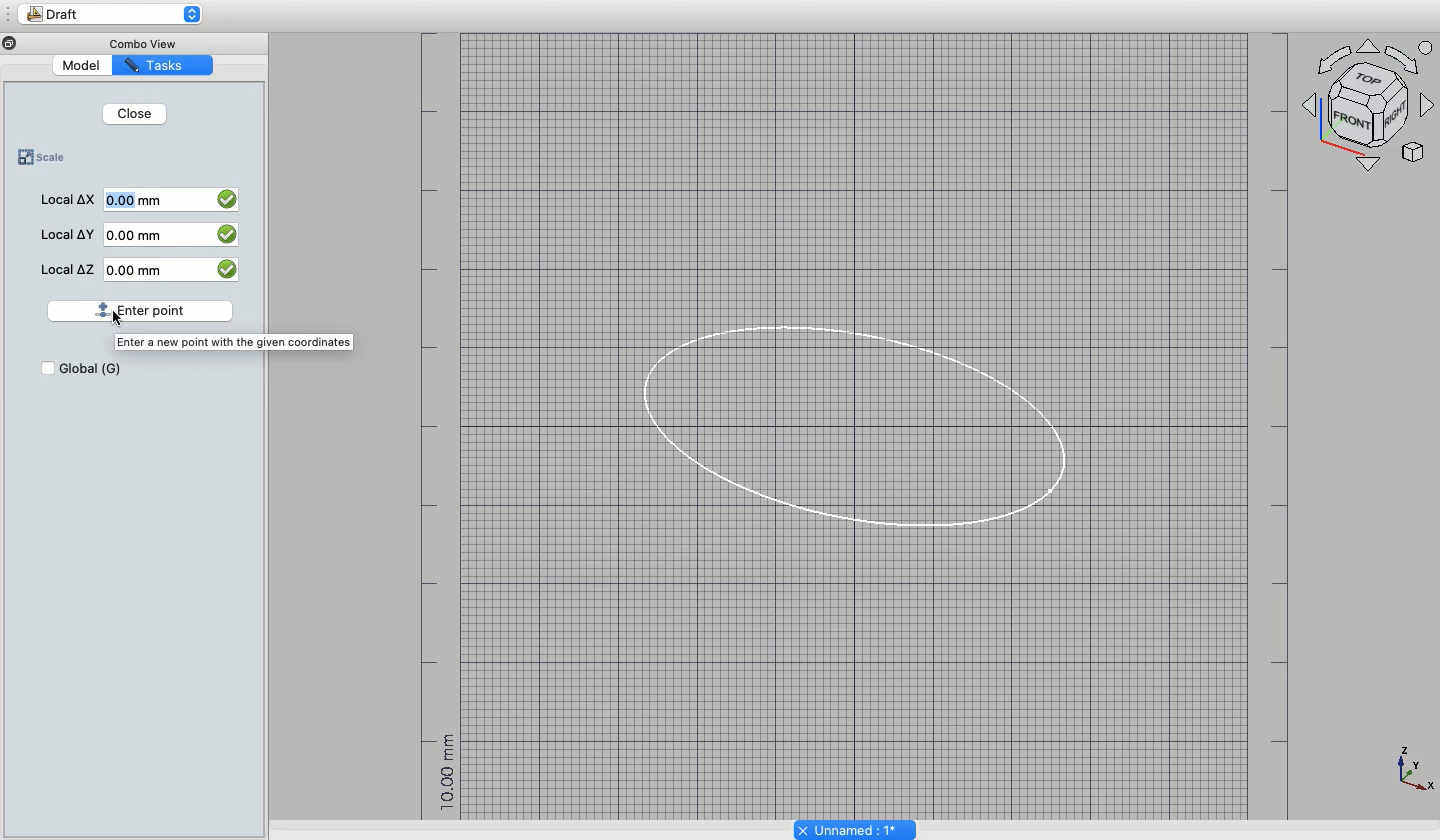 This screenshot has width=1440, height=840. What do you see at coordinates (172, 270) in the screenshot?
I see `0.00 mm` at bounding box center [172, 270].